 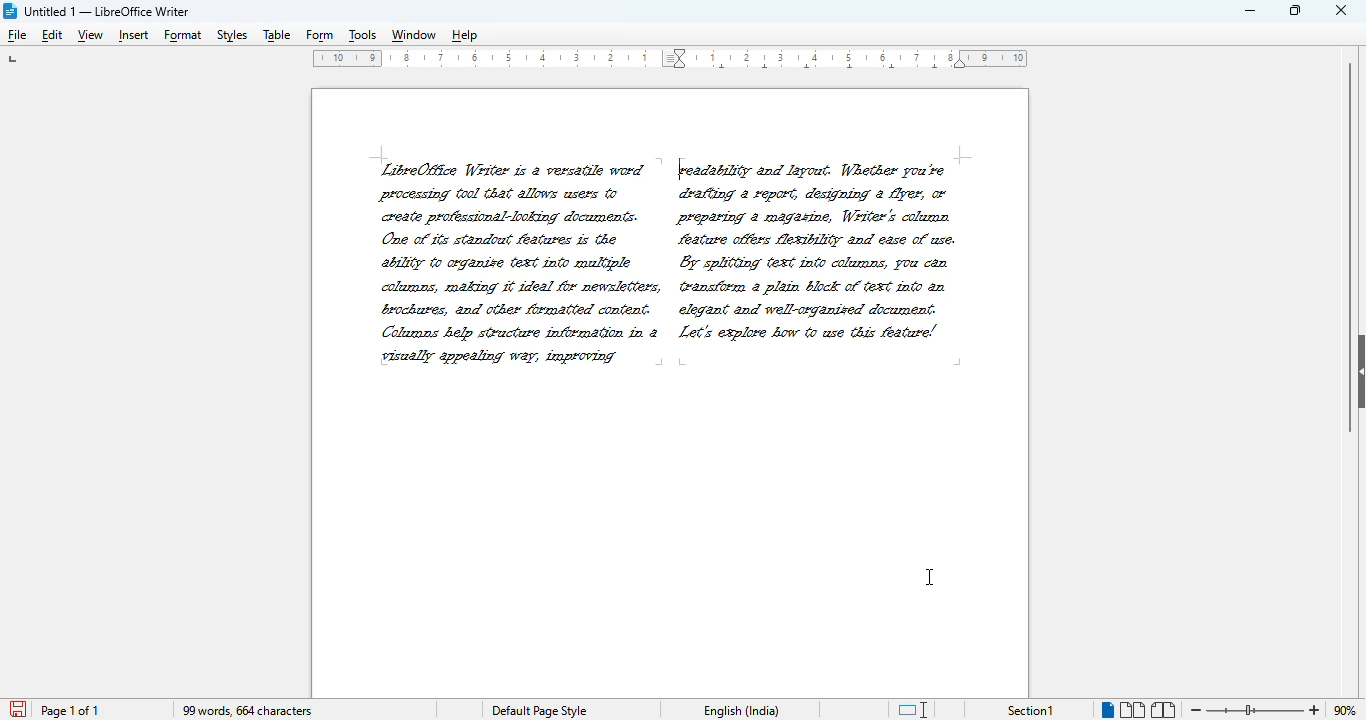 I want to click on 99 words, 664 characters, so click(x=248, y=712).